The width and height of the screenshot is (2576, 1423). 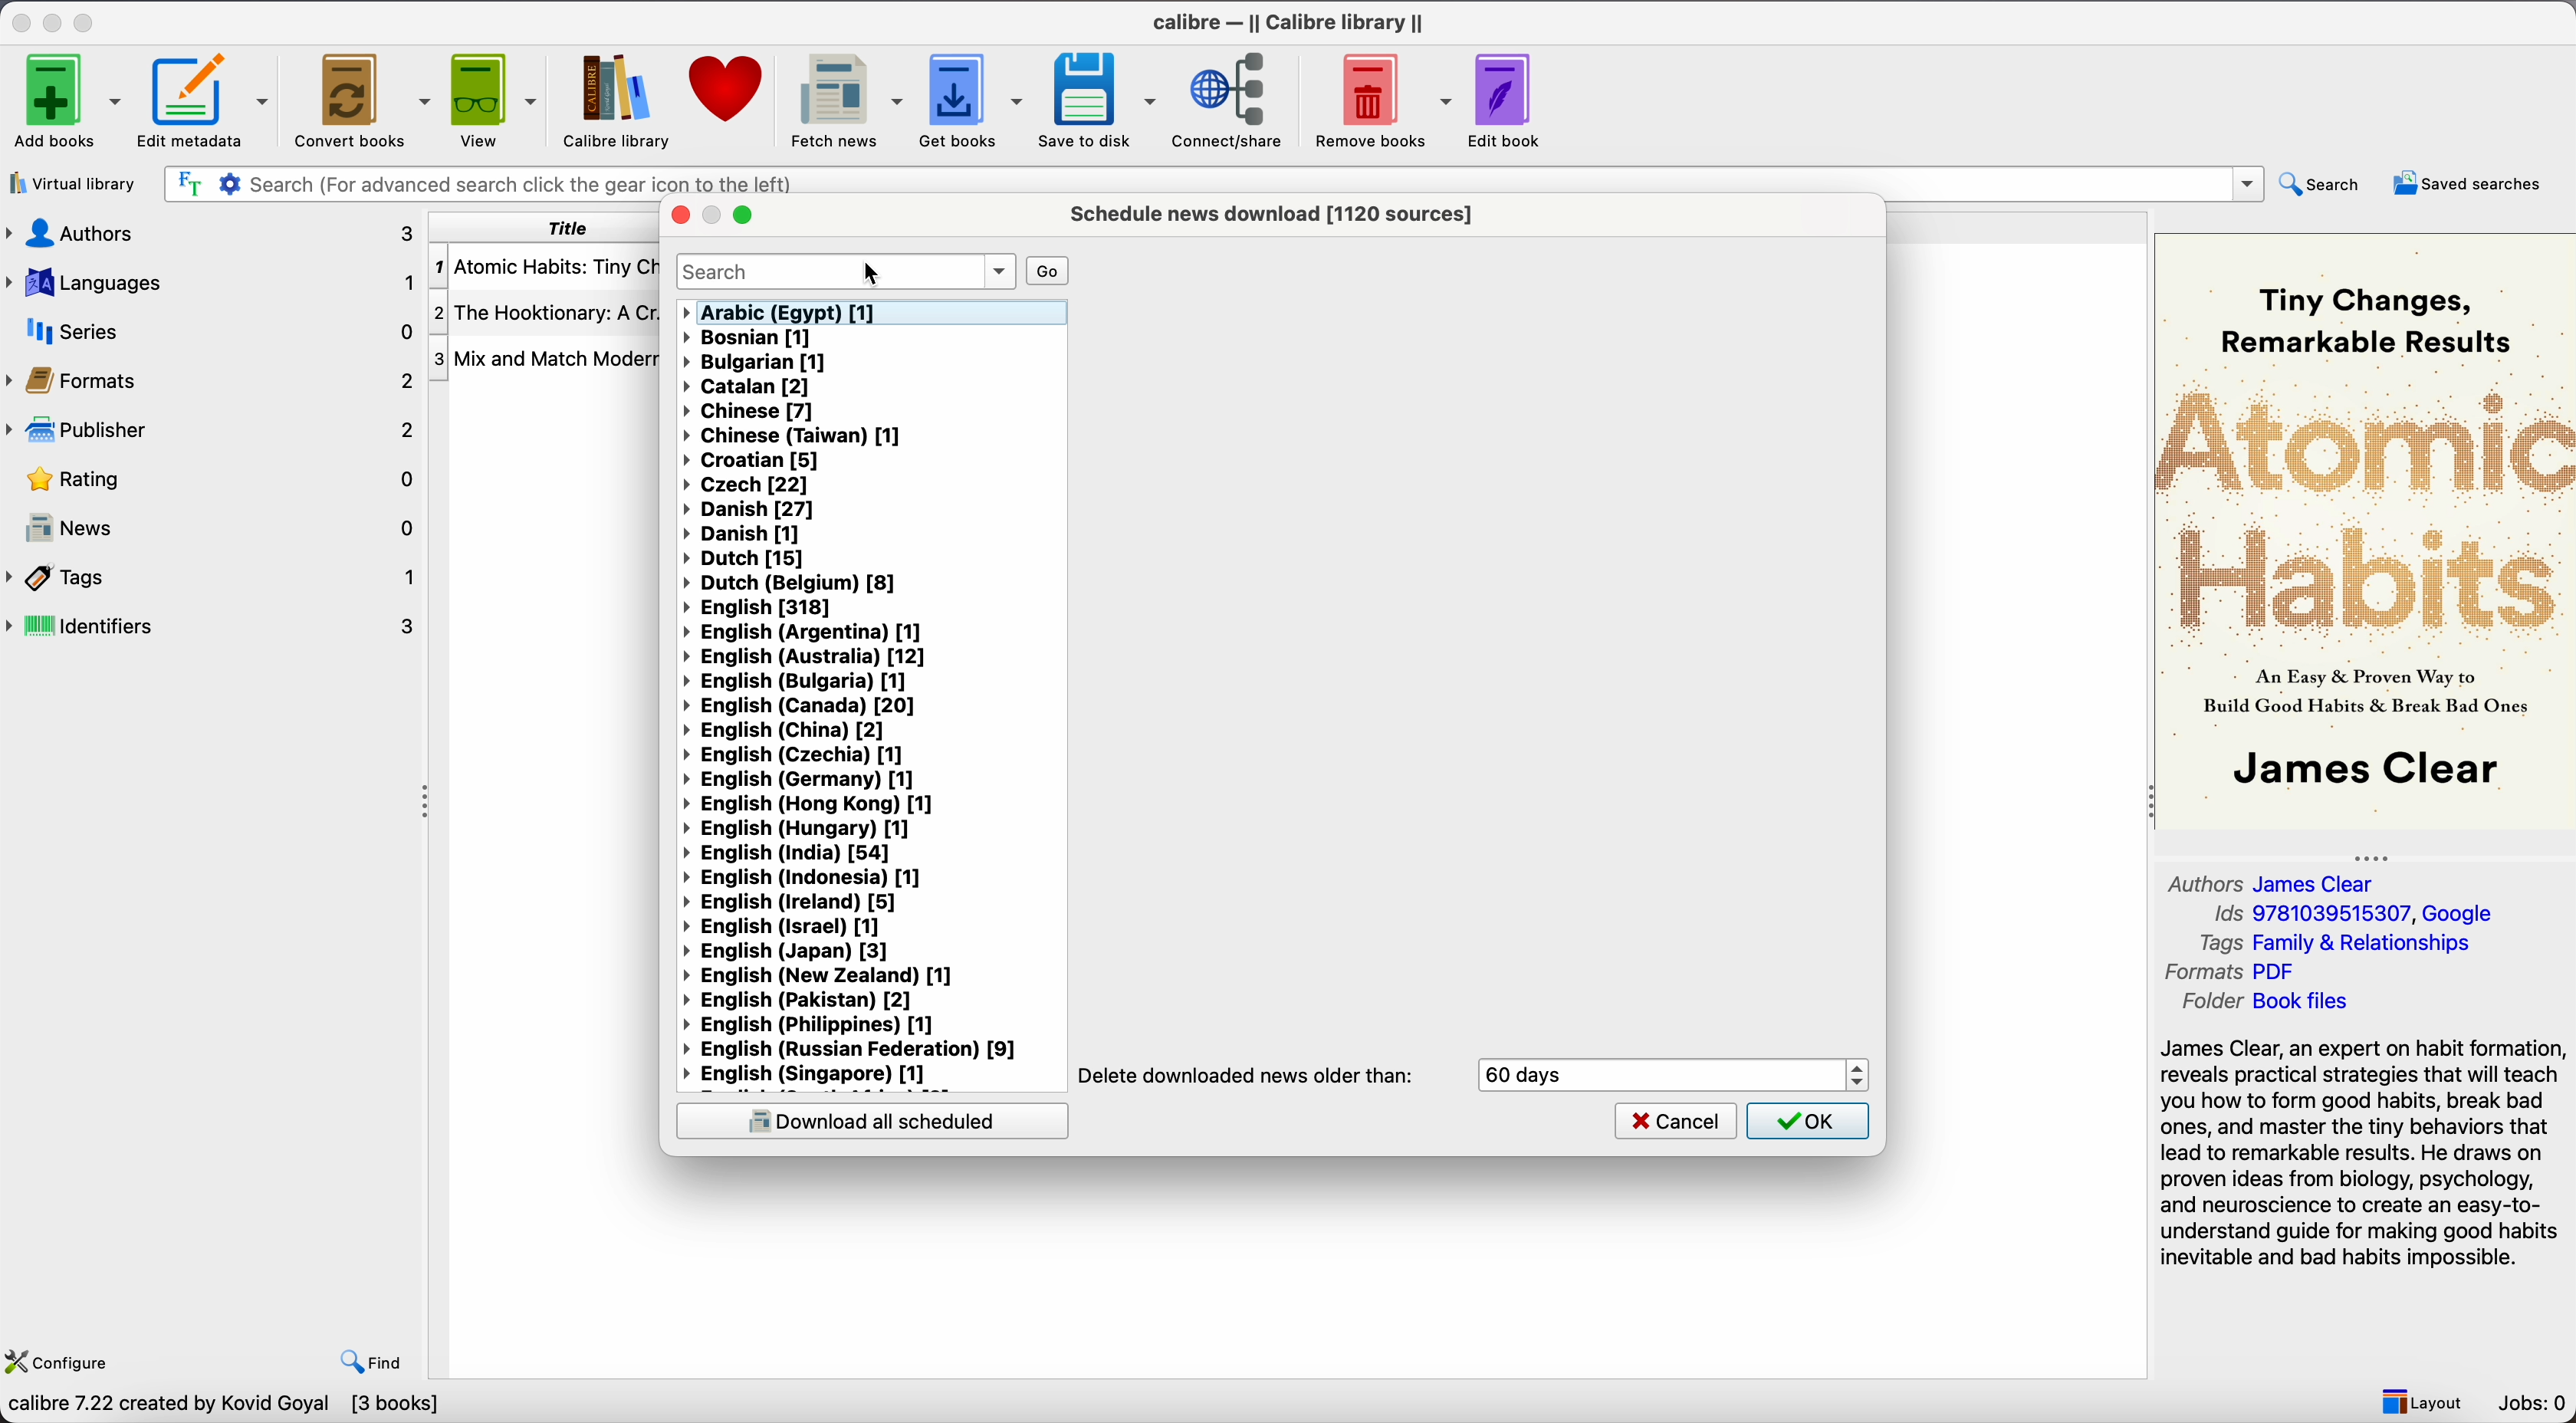 I want to click on English [318], so click(x=761, y=608).